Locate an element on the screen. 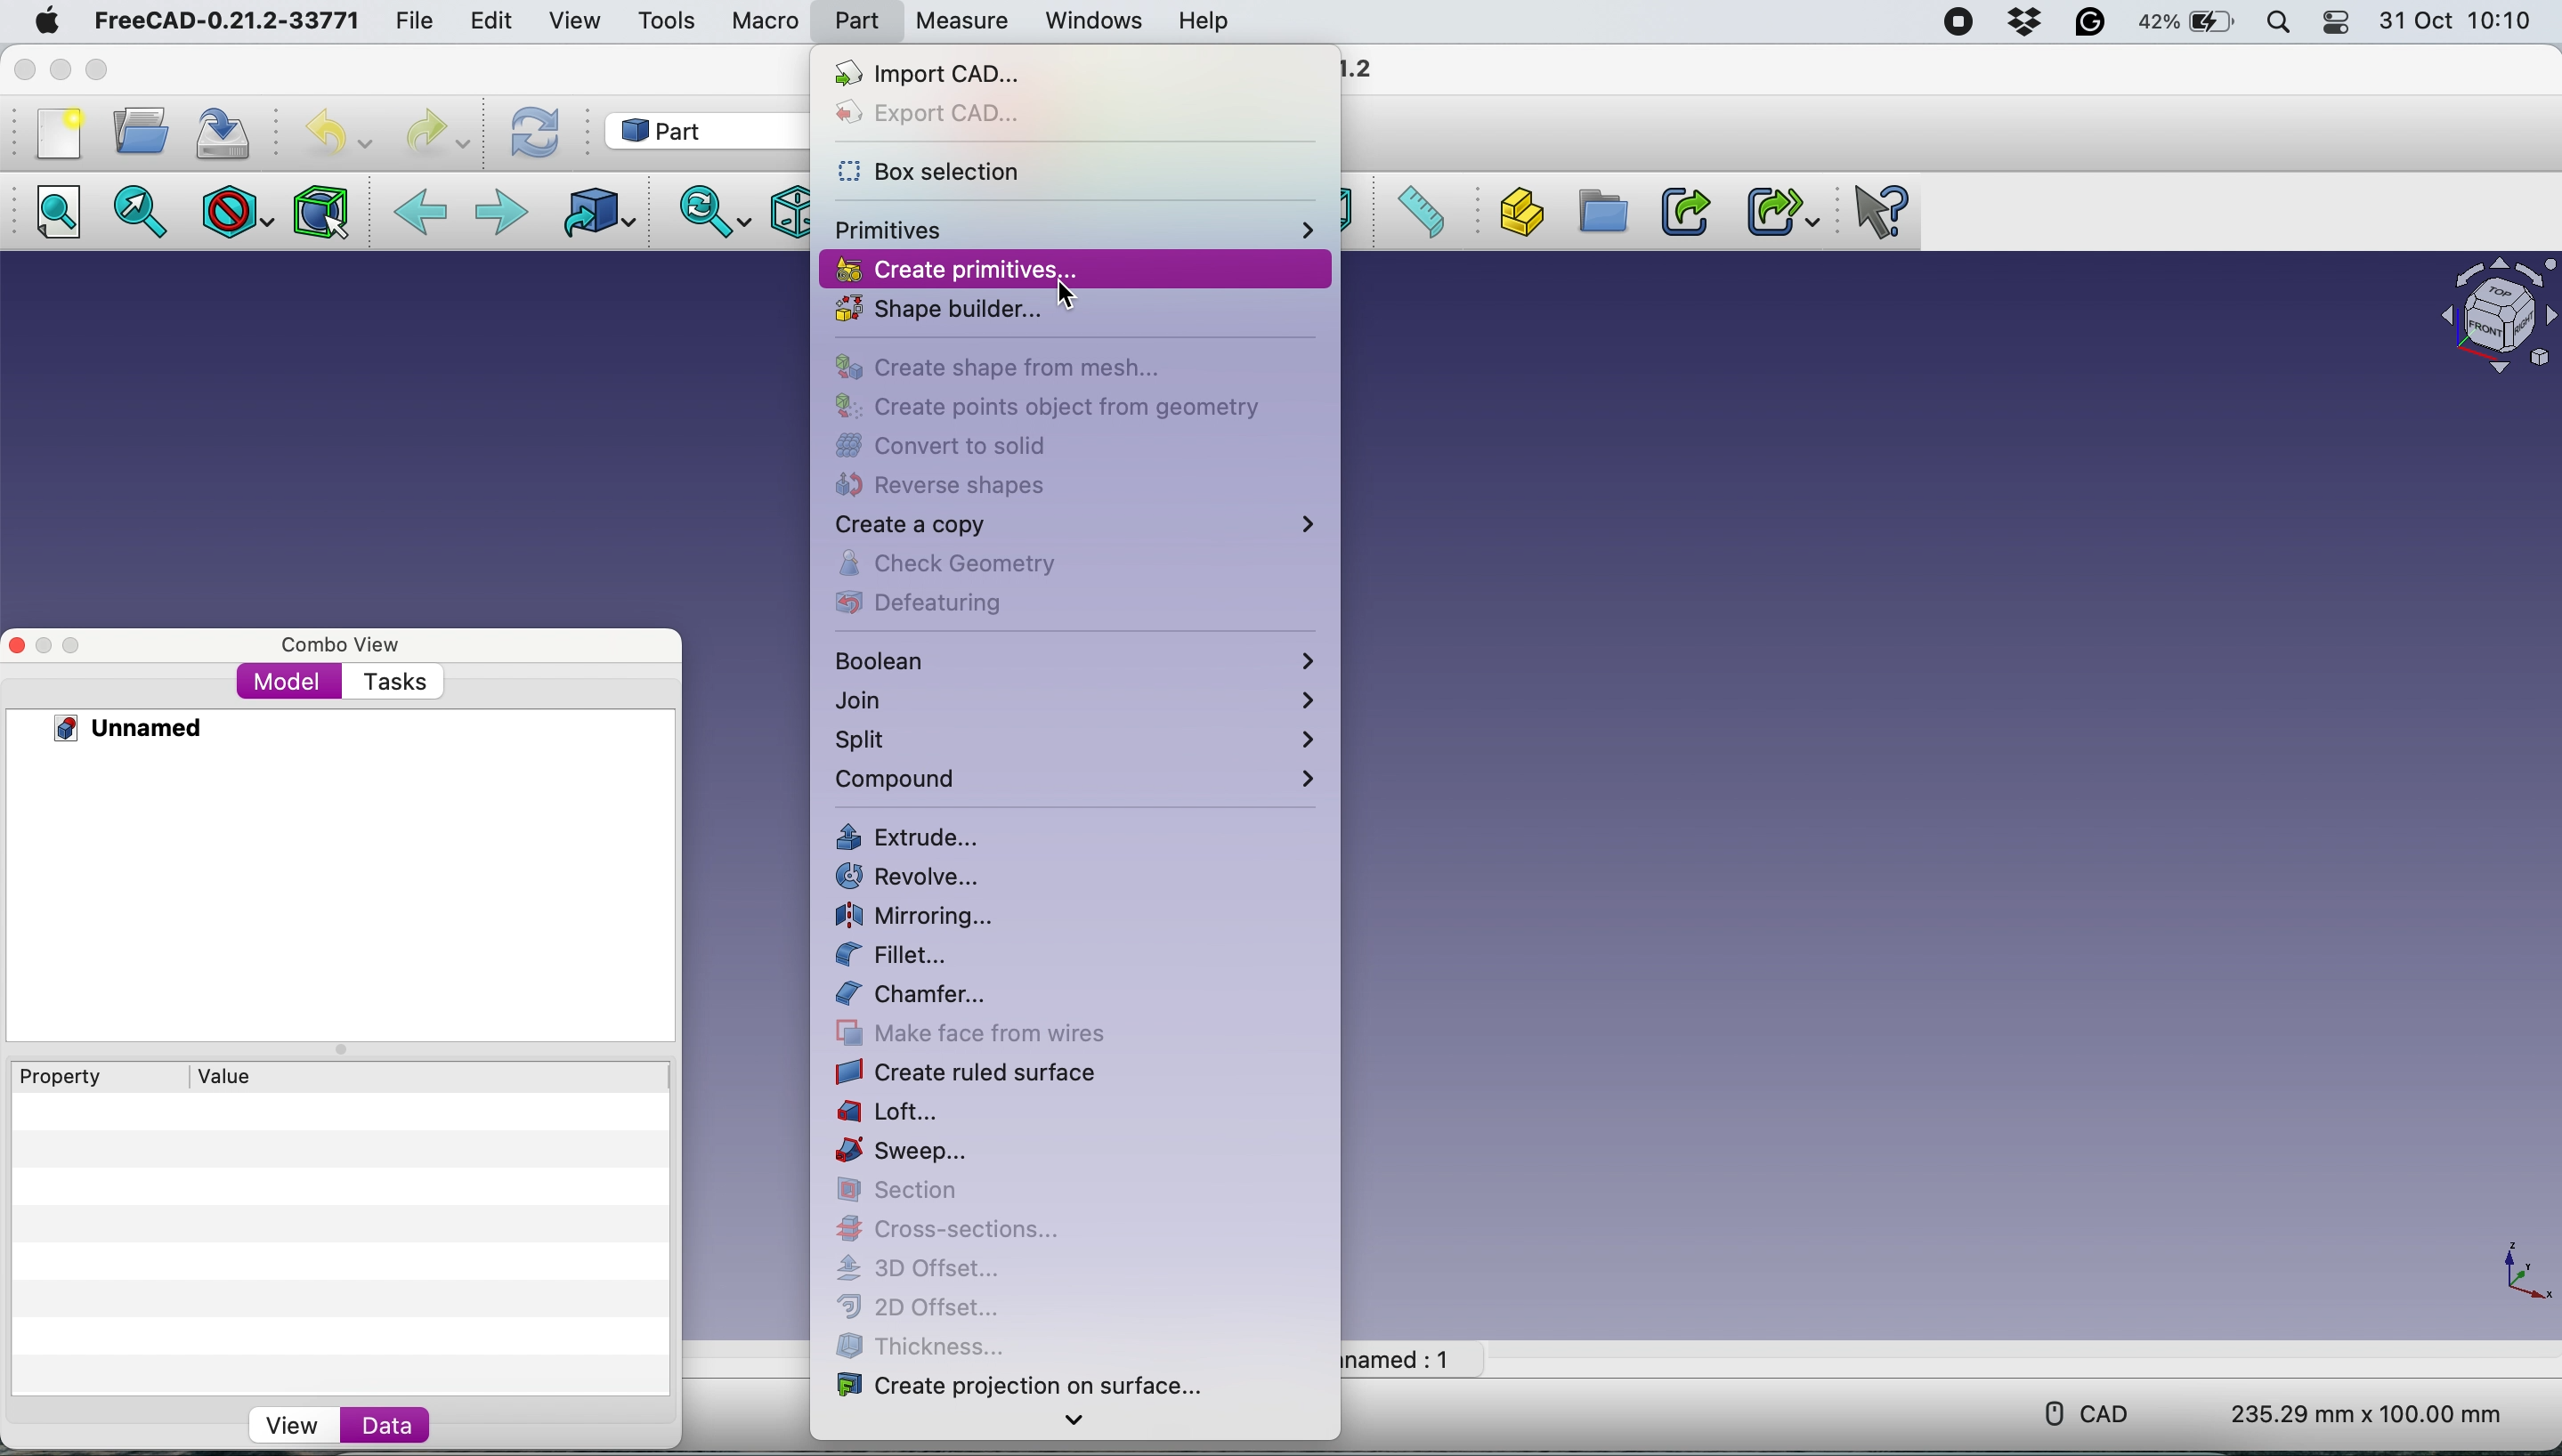  more options is located at coordinates (1078, 1425).